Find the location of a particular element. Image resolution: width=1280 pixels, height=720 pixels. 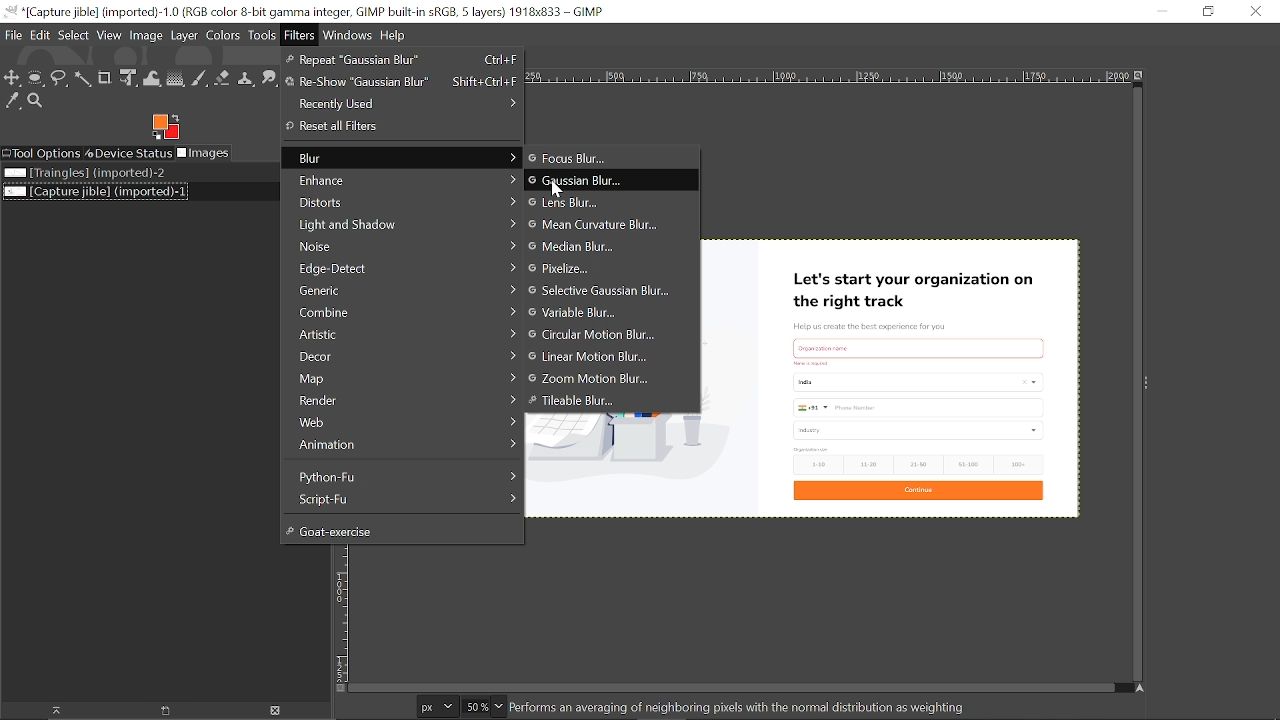

Zoon image when window size changes is located at coordinates (1139, 75).